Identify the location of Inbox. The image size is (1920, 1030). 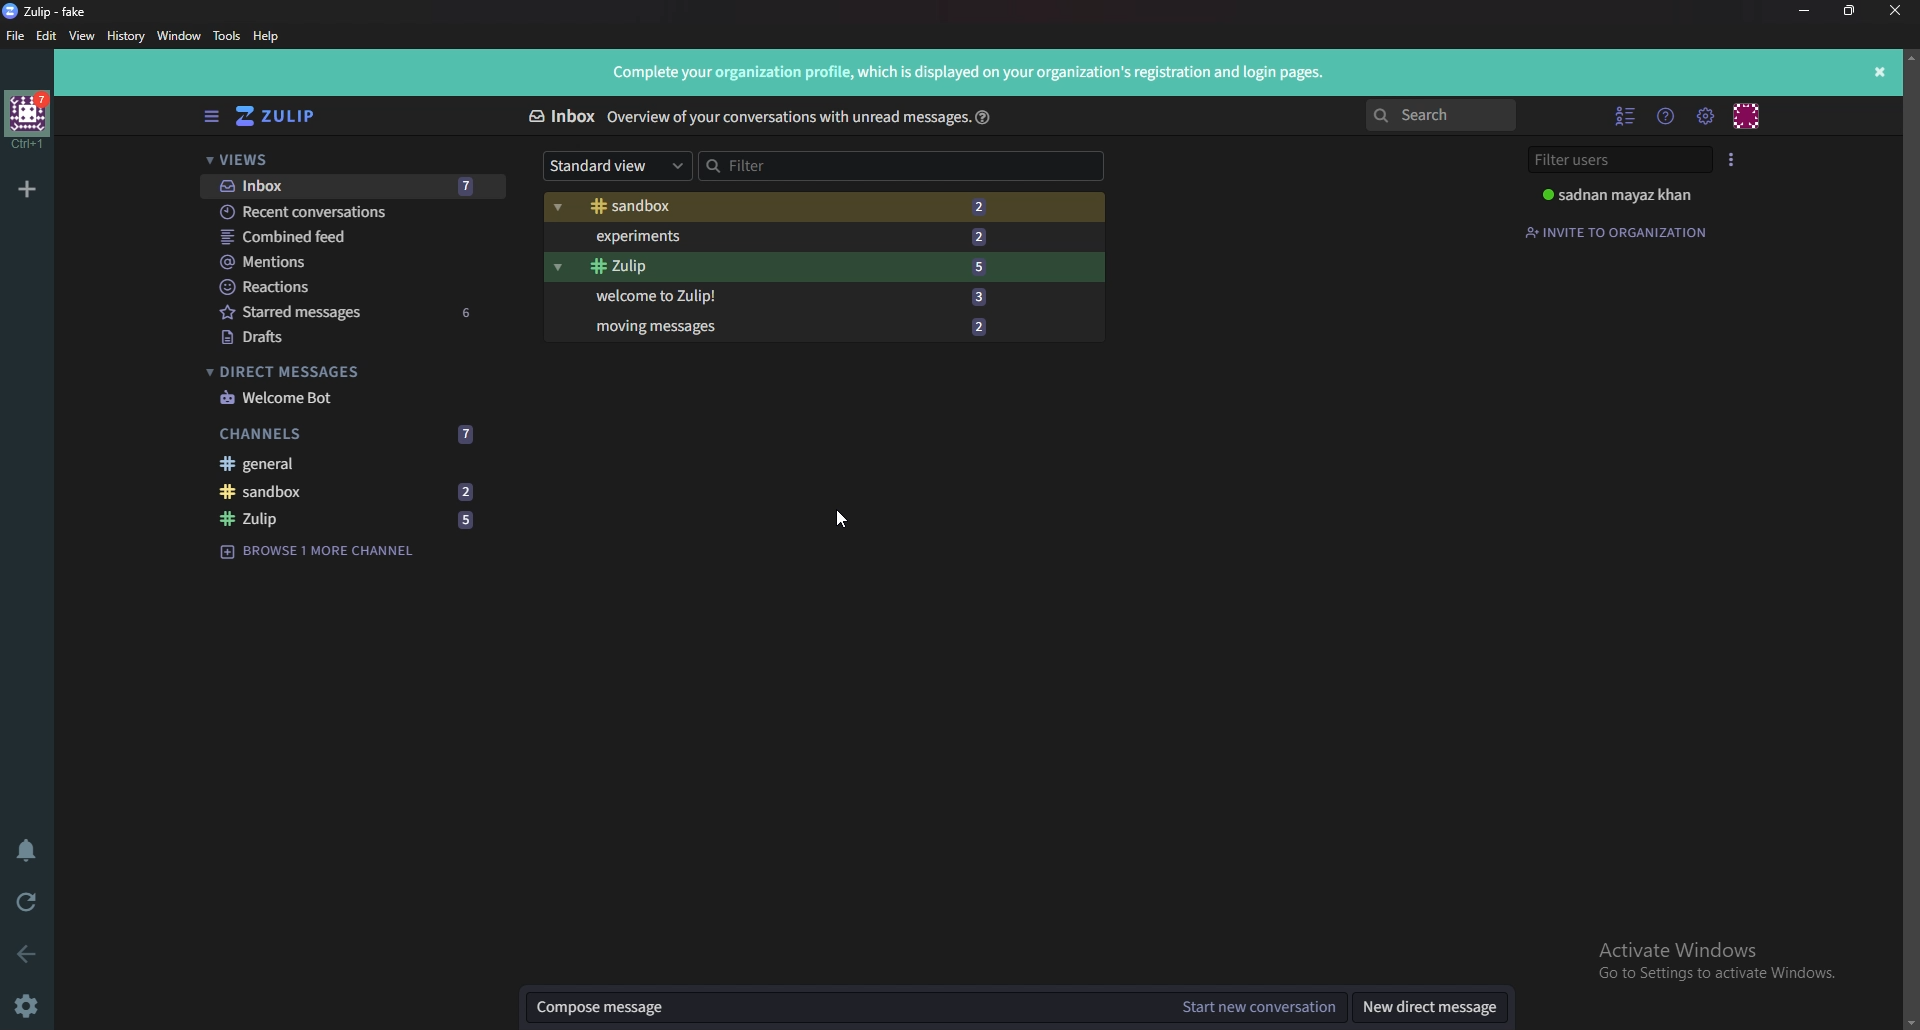
(562, 115).